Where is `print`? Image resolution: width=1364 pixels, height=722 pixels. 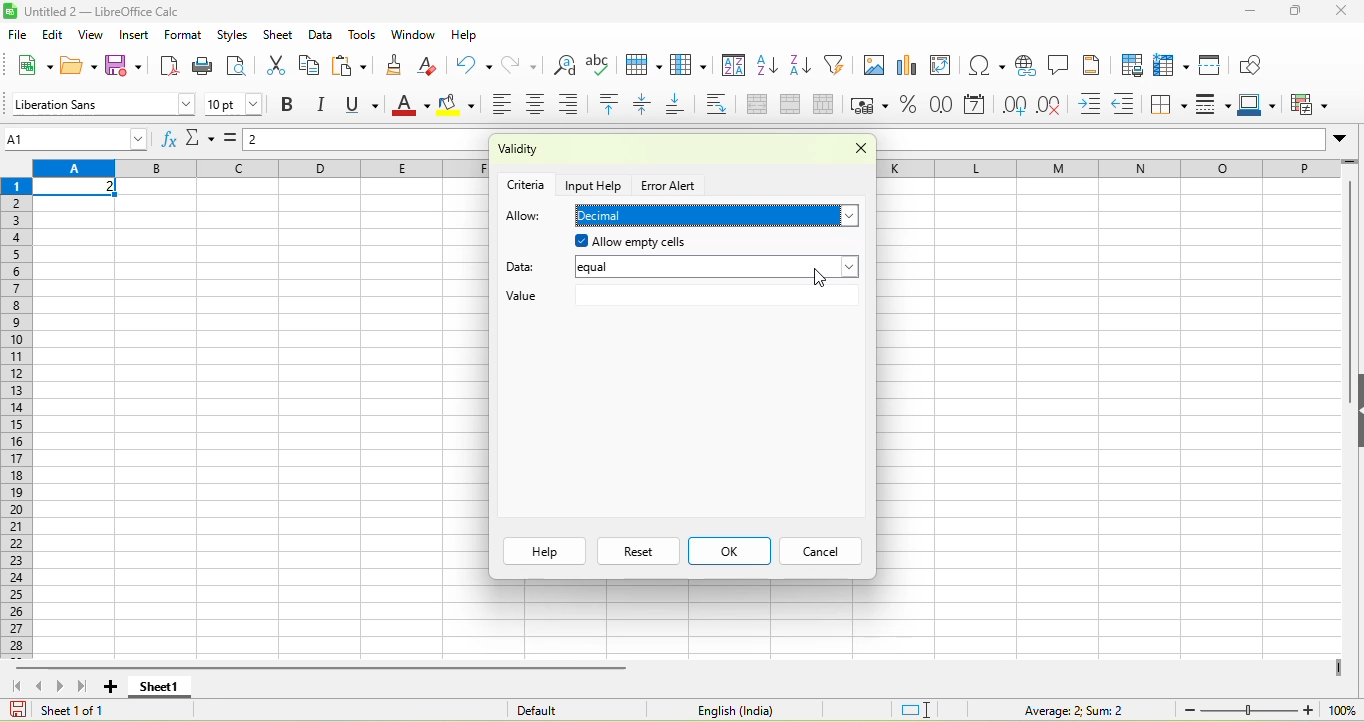 print is located at coordinates (204, 65).